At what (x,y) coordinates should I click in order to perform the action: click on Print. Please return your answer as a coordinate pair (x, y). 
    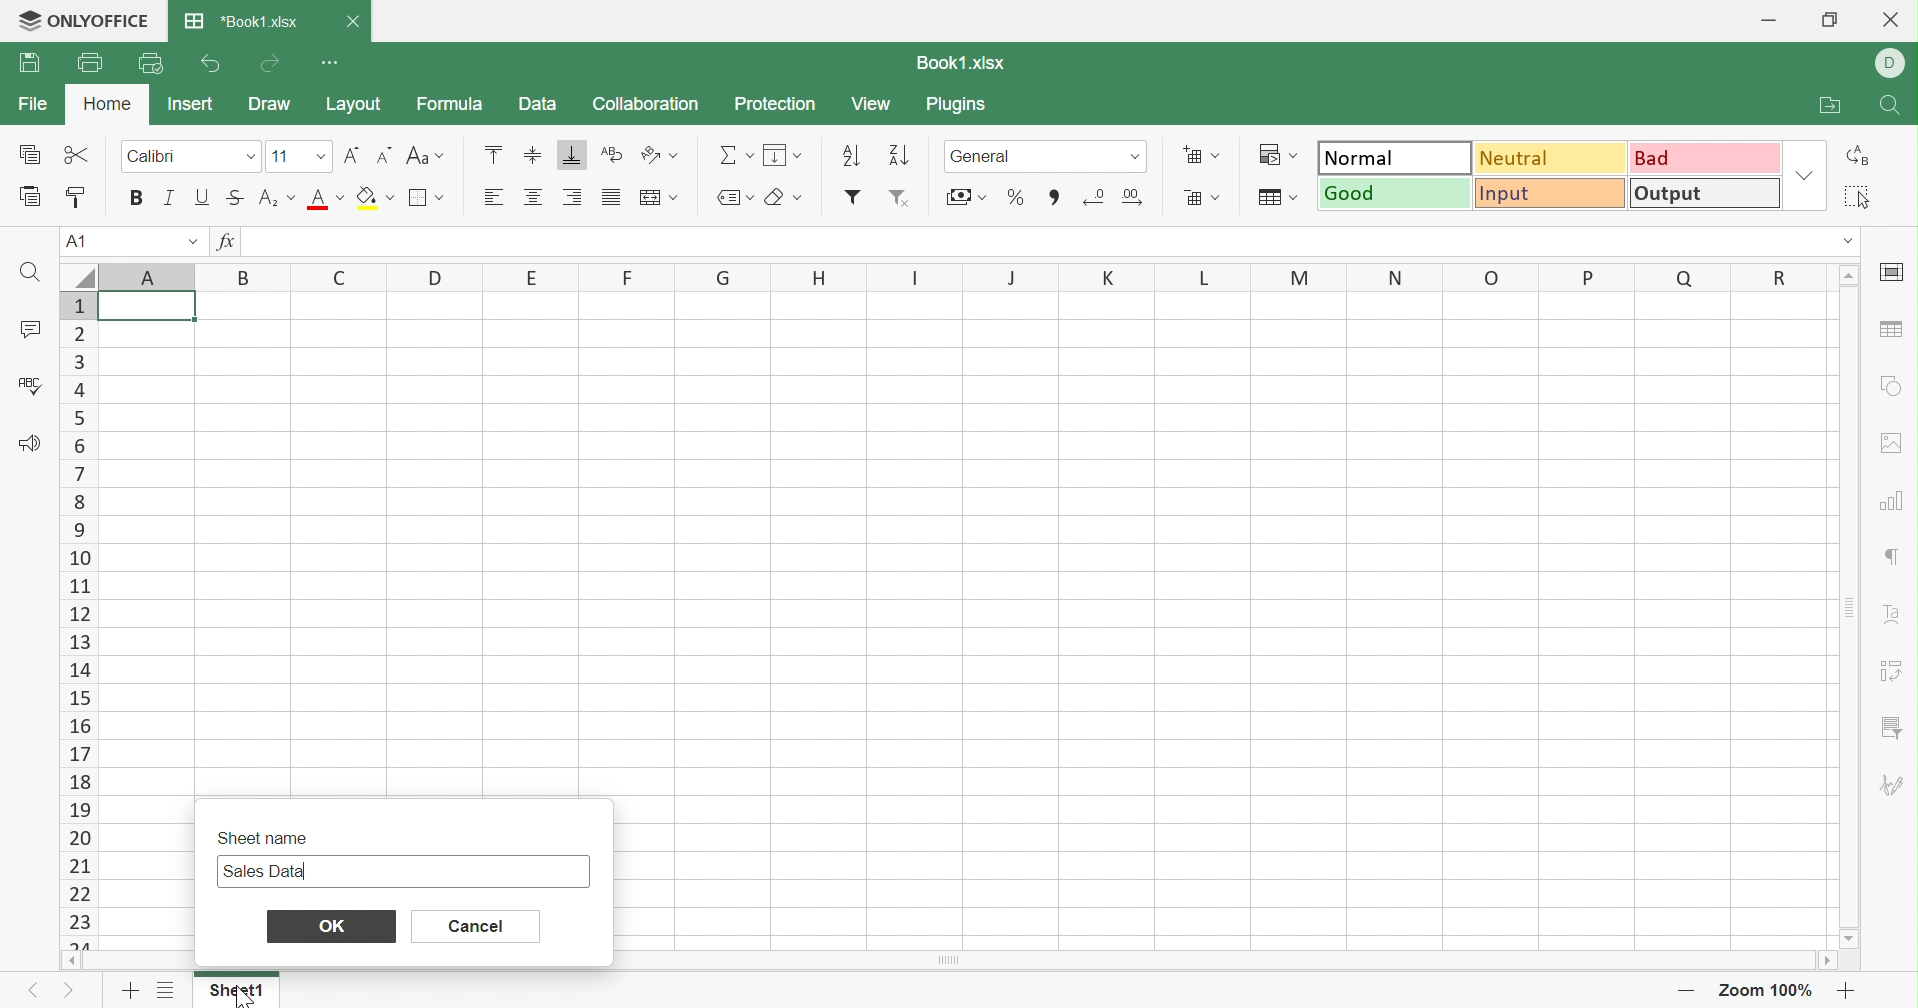
    Looking at the image, I should click on (90, 61).